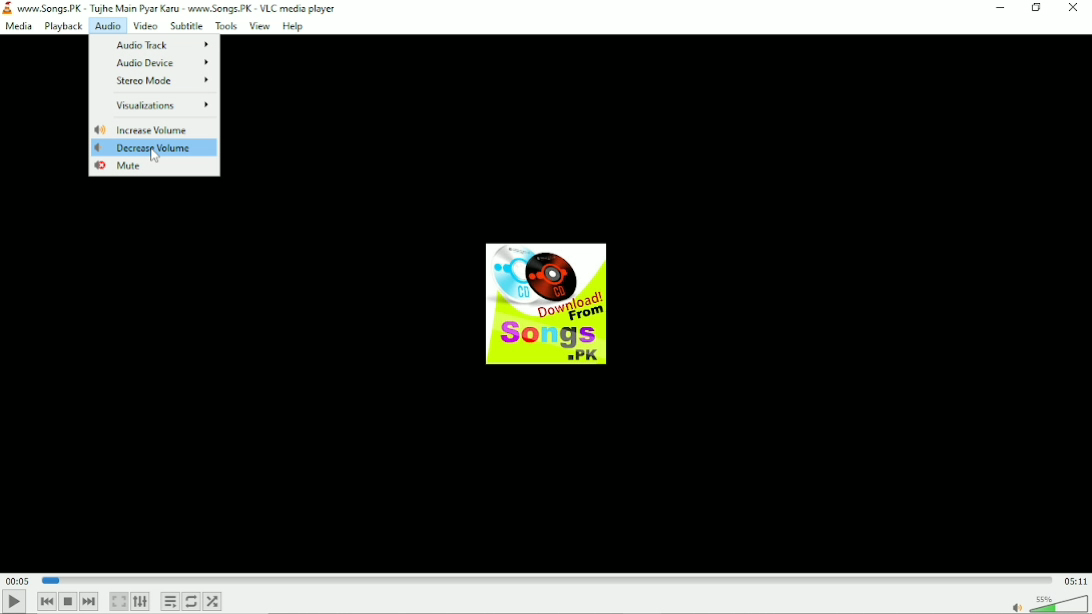  Describe the element at coordinates (225, 26) in the screenshot. I see `Tools` at that location.